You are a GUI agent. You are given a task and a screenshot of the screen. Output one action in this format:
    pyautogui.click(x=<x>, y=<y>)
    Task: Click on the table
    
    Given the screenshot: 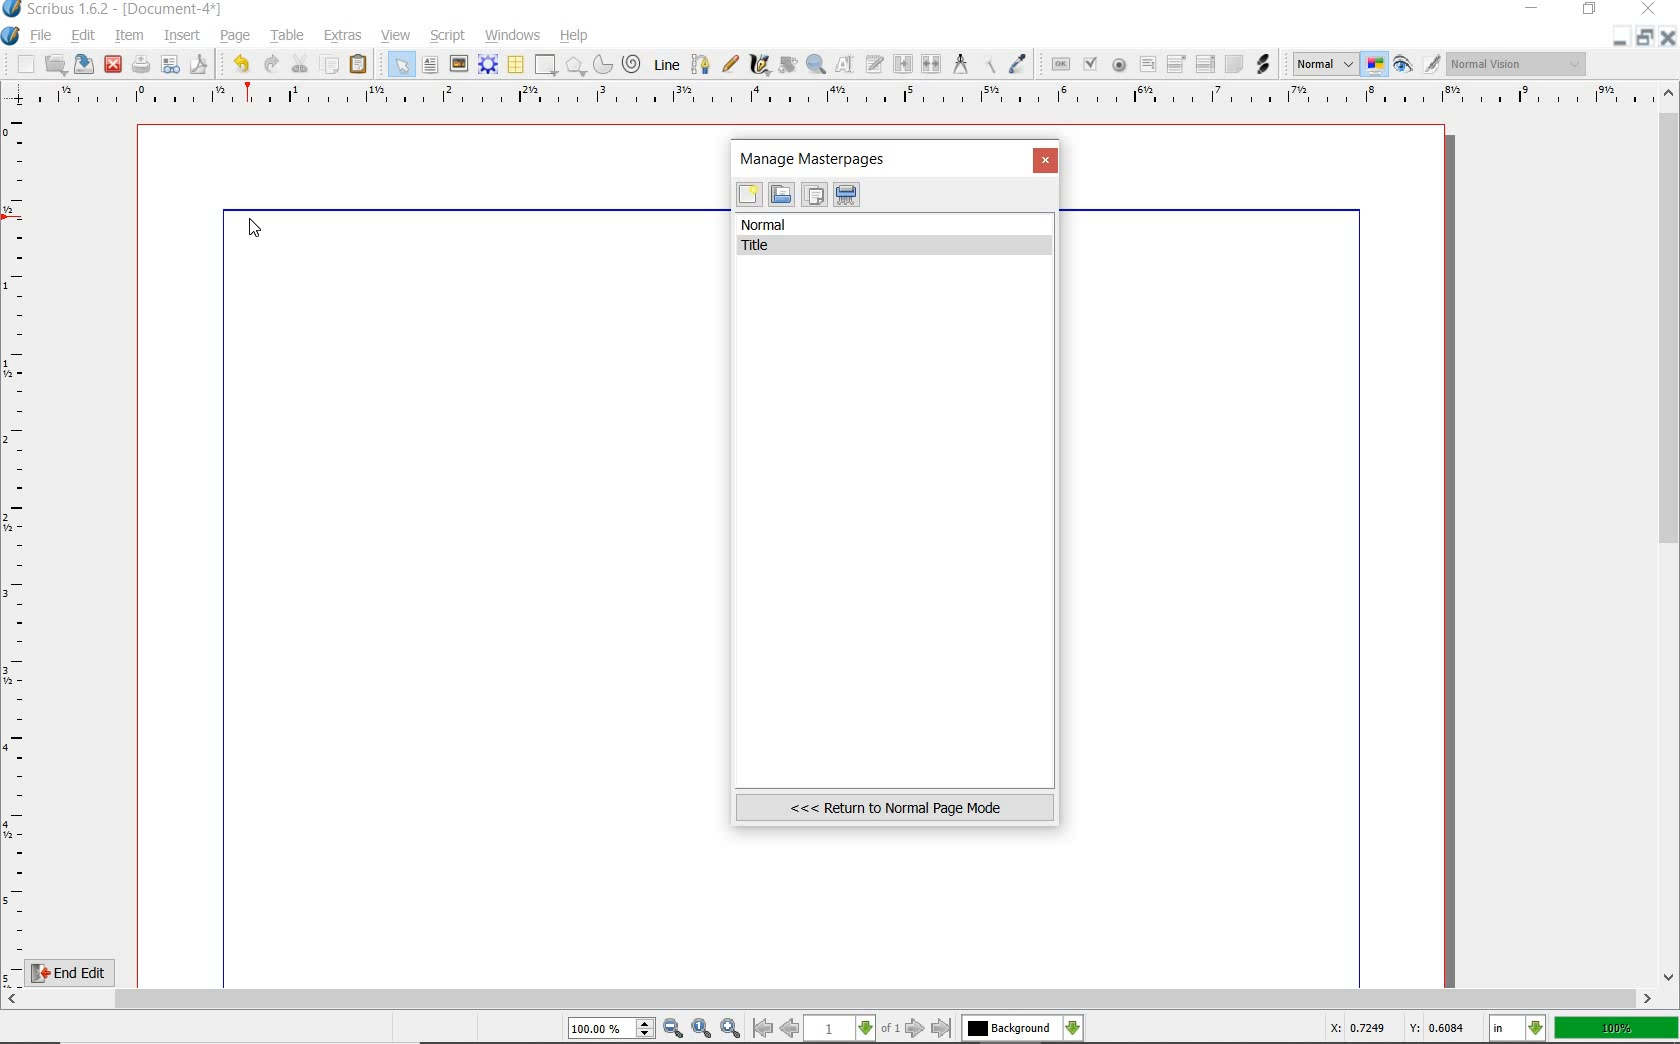 What is the action you would take?
    pyautogui.click(x=284, y=35)
    